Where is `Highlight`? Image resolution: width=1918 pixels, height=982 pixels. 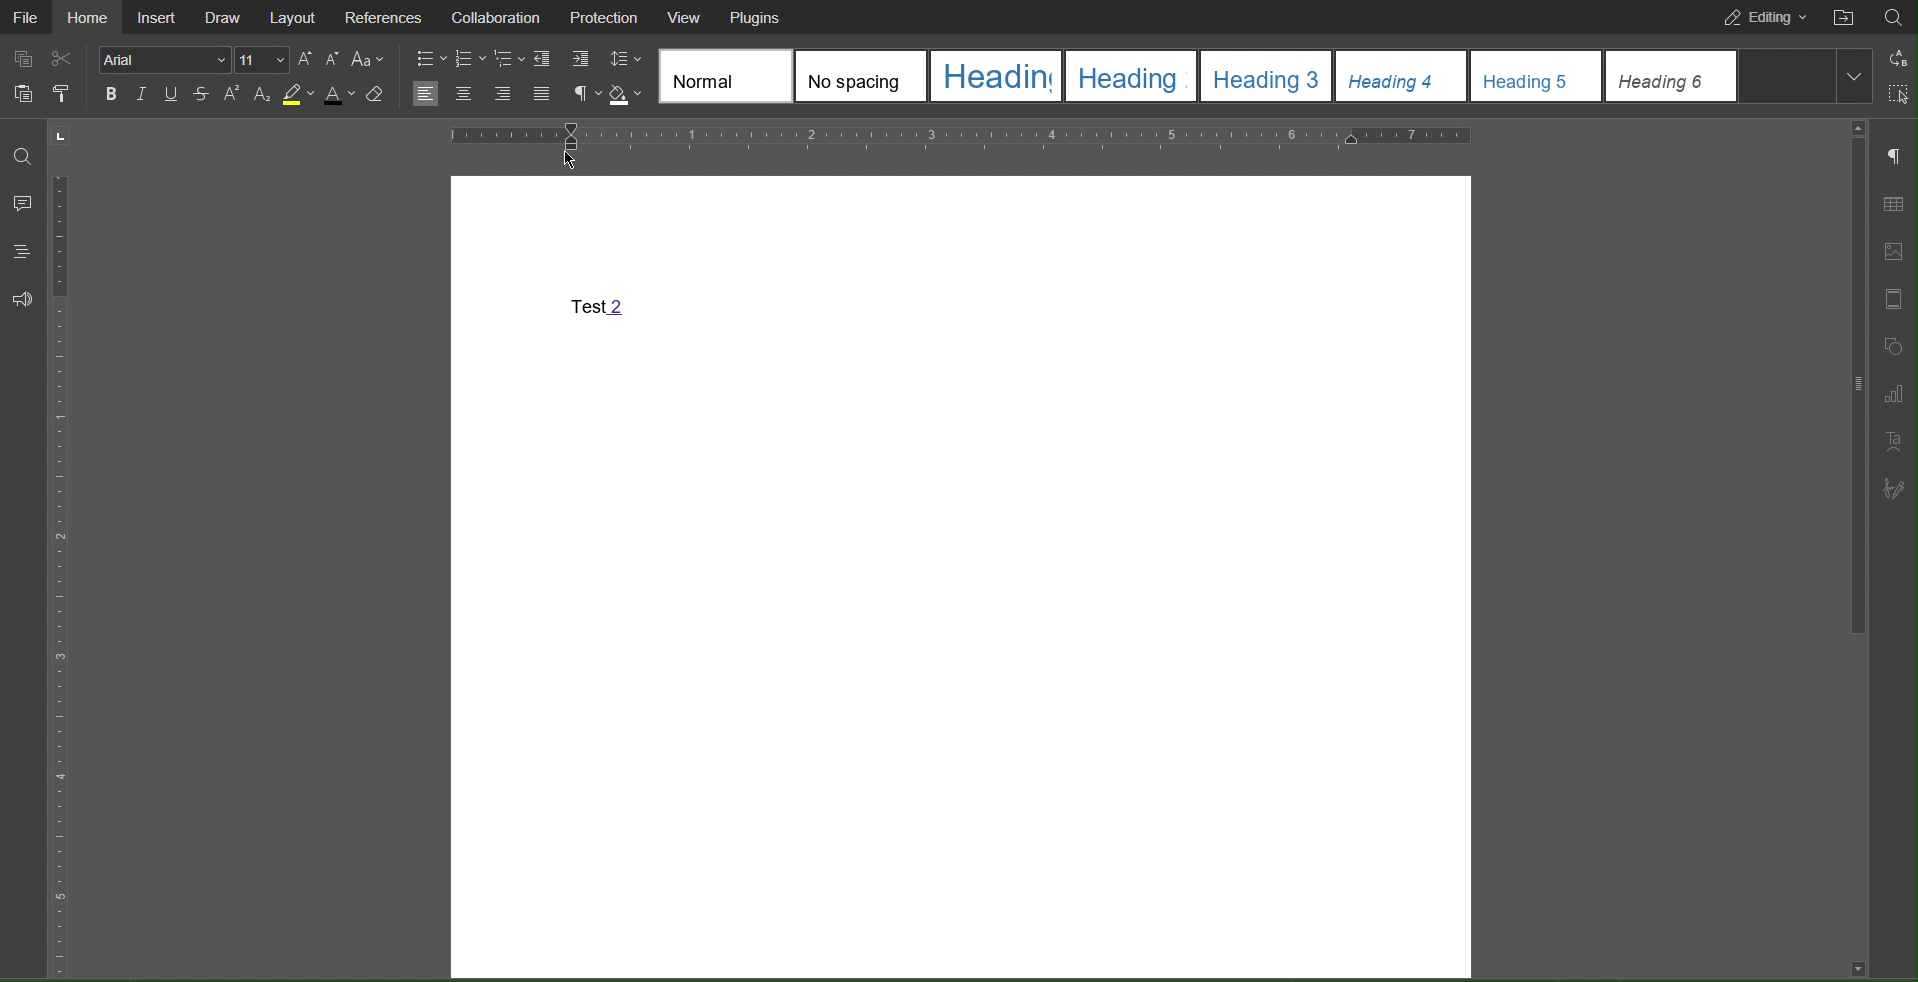 Highlight is located at coordinates (300, 95).